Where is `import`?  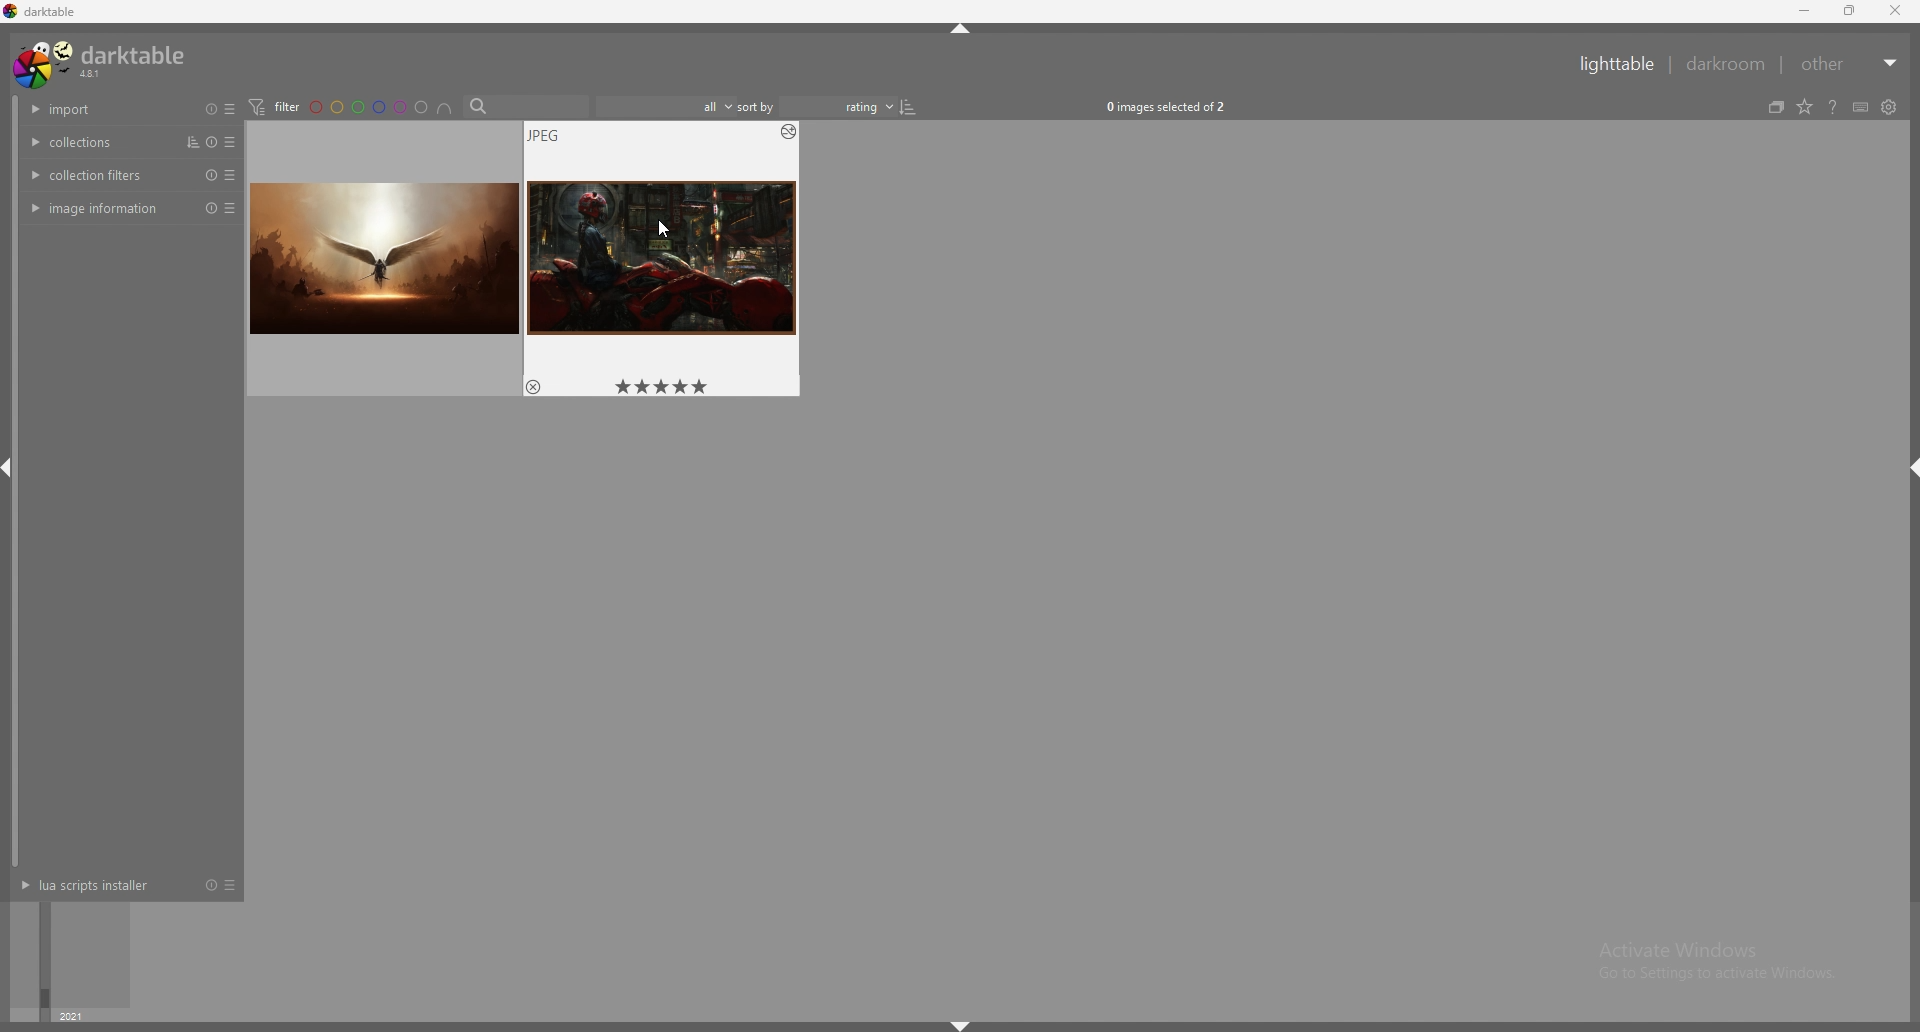 import is located at coordinates (102, 109).